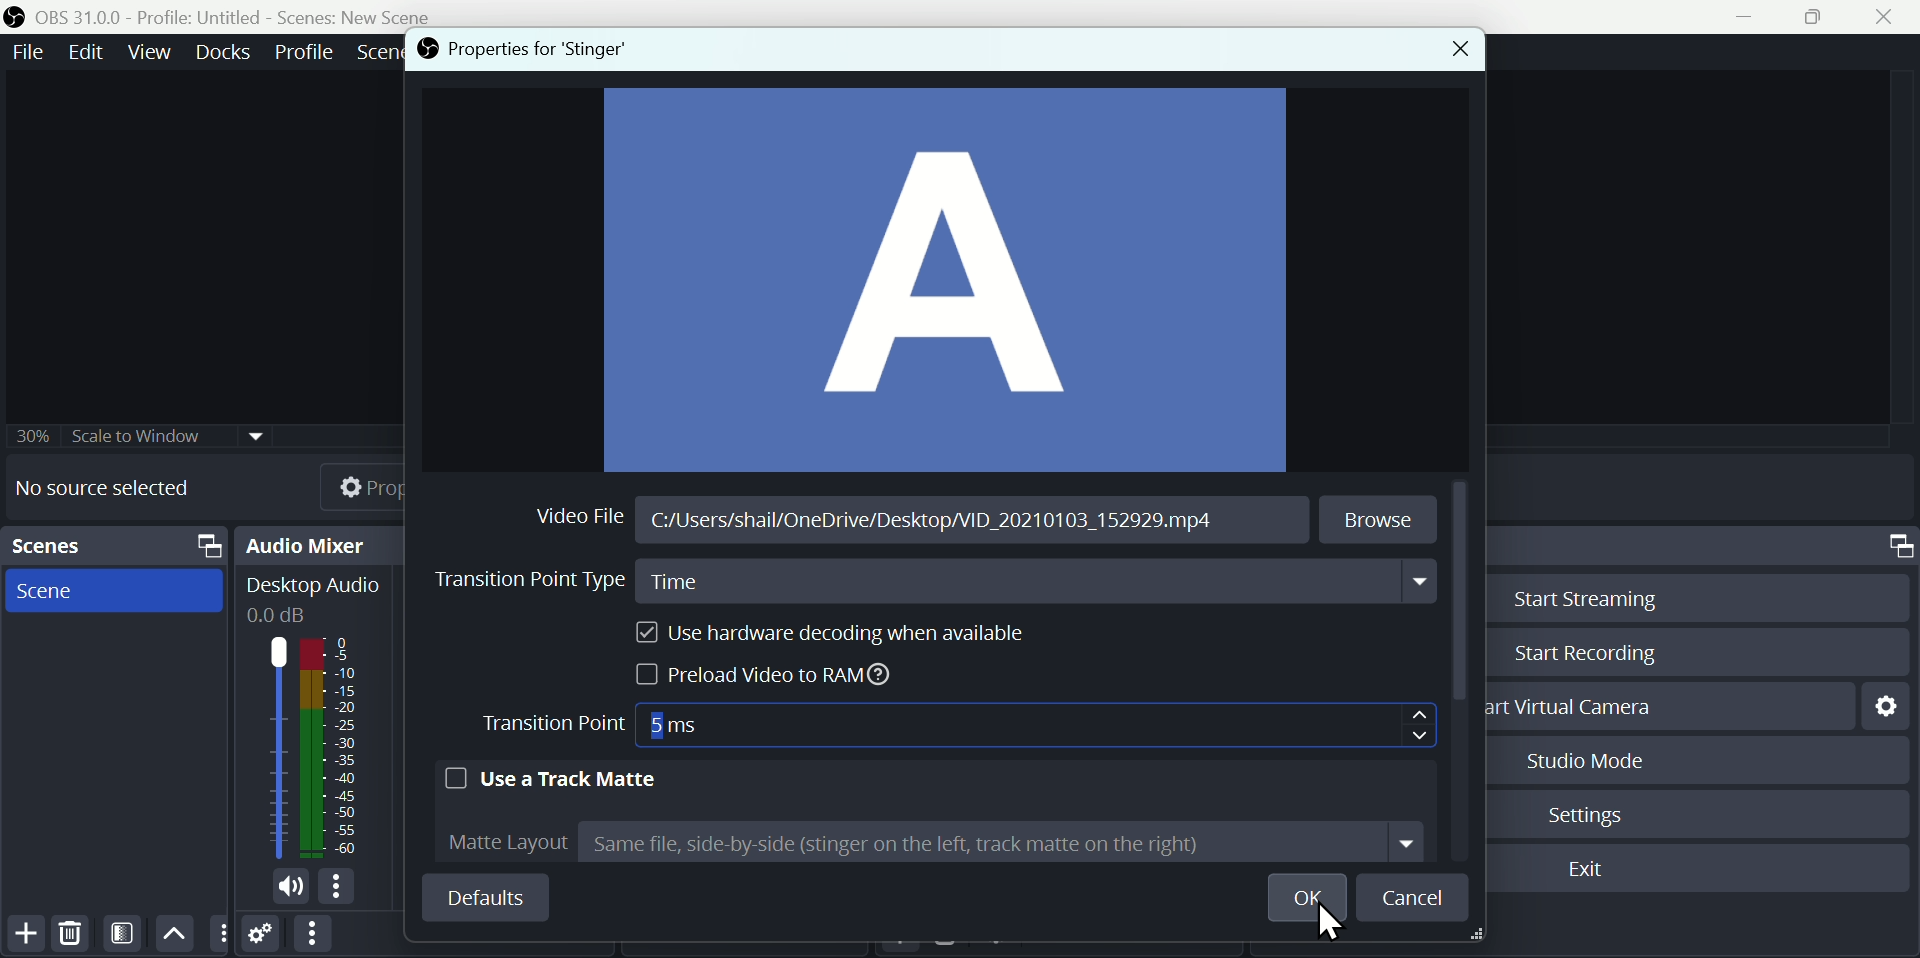  Describe the element at coordinates (1897, 546) in the screenshot. I see `Controls` at that location.